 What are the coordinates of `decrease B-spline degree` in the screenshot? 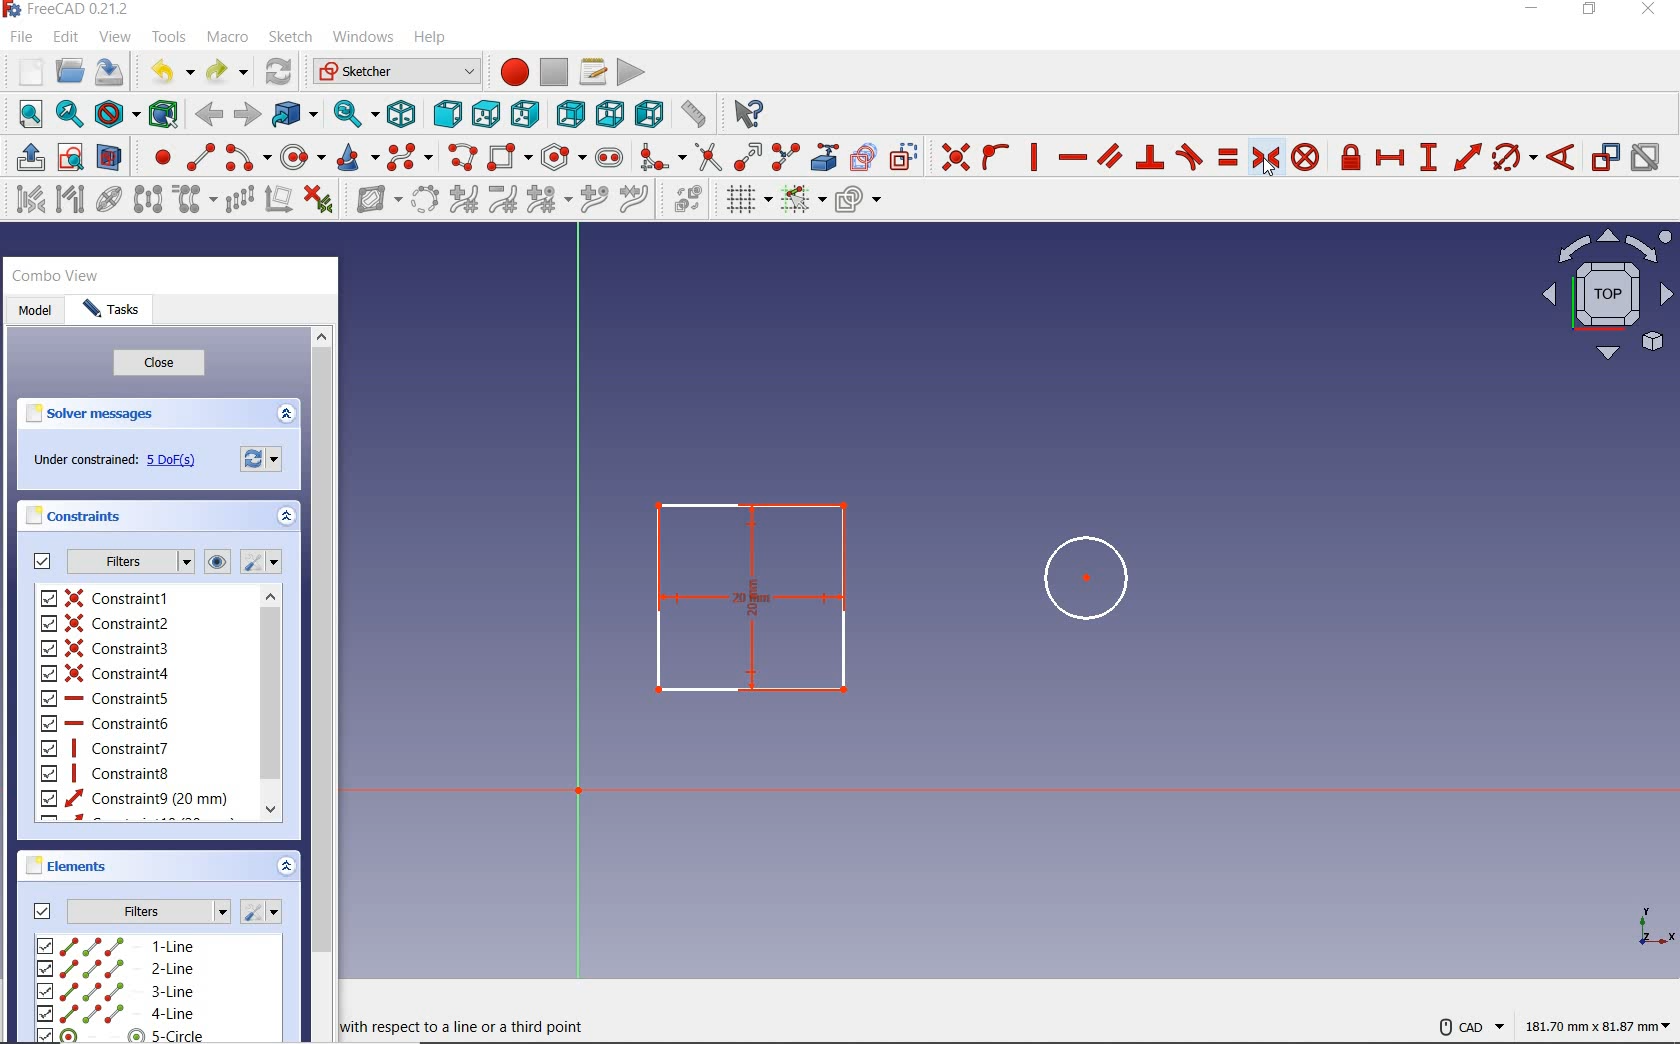 It's located at (501, 198).